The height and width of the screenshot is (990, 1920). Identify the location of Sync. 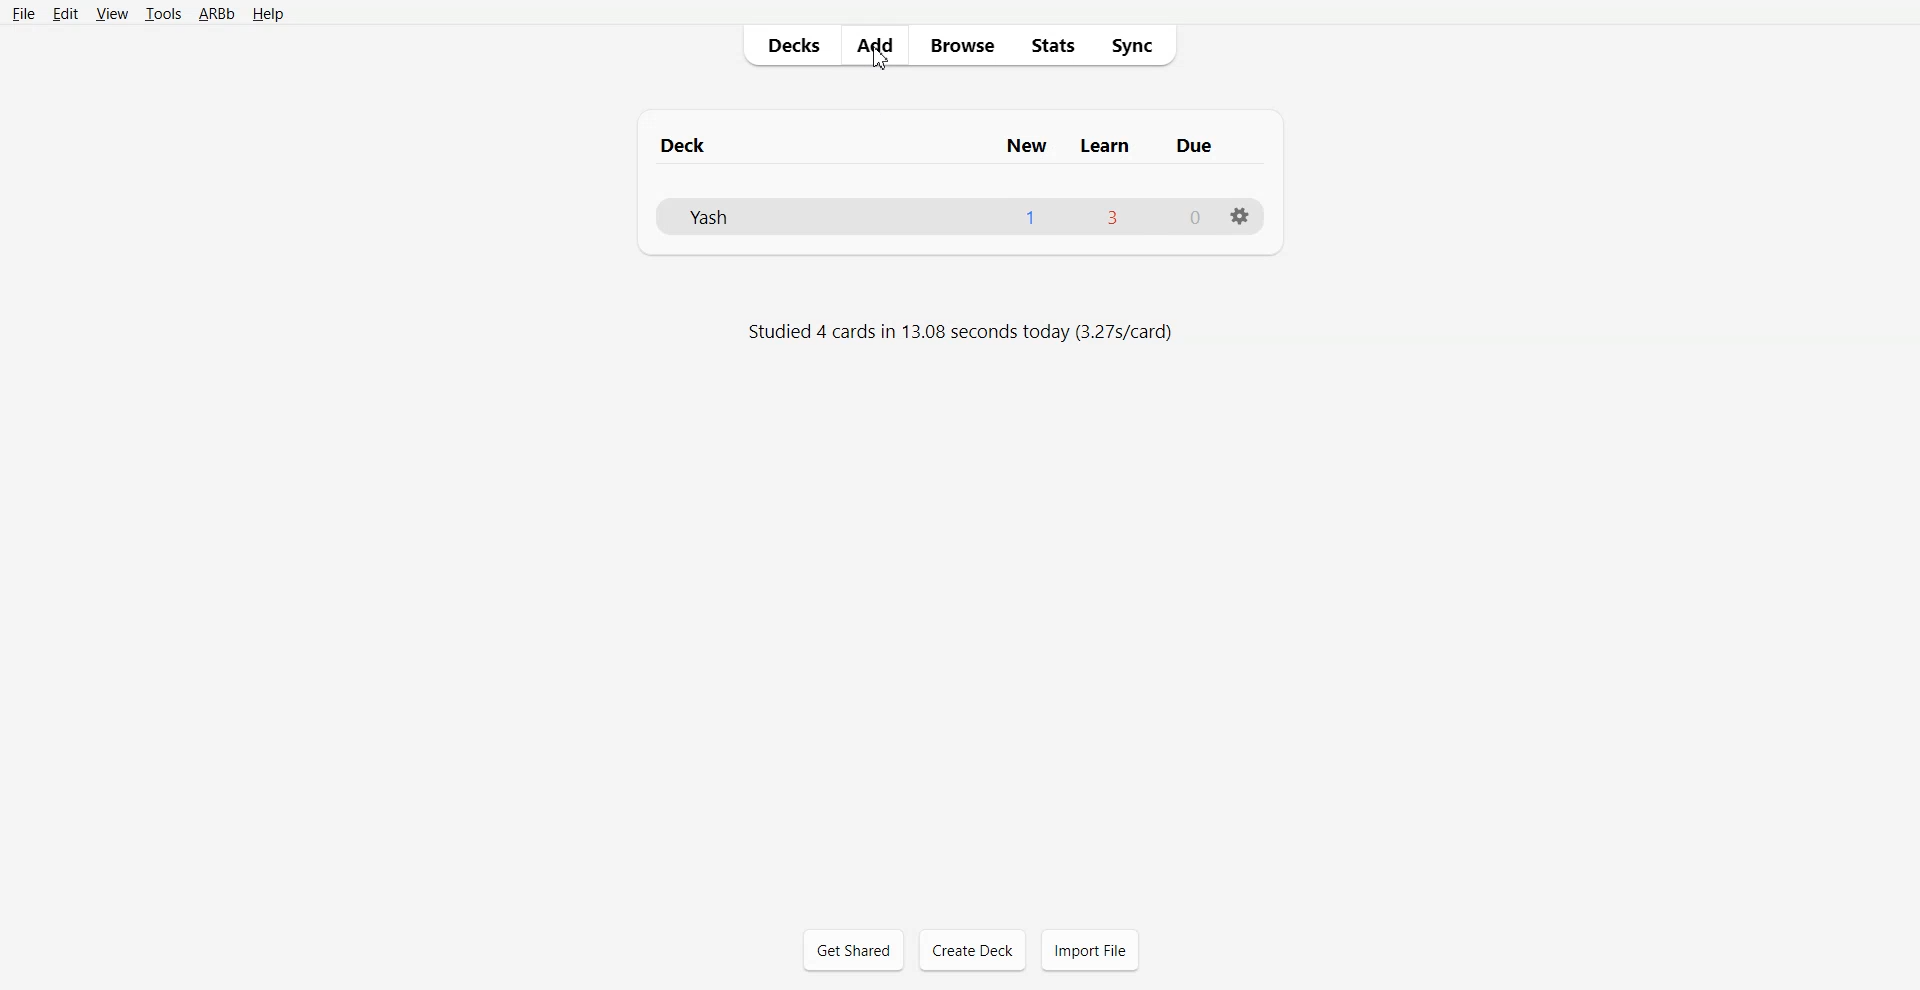
(1137, 45).